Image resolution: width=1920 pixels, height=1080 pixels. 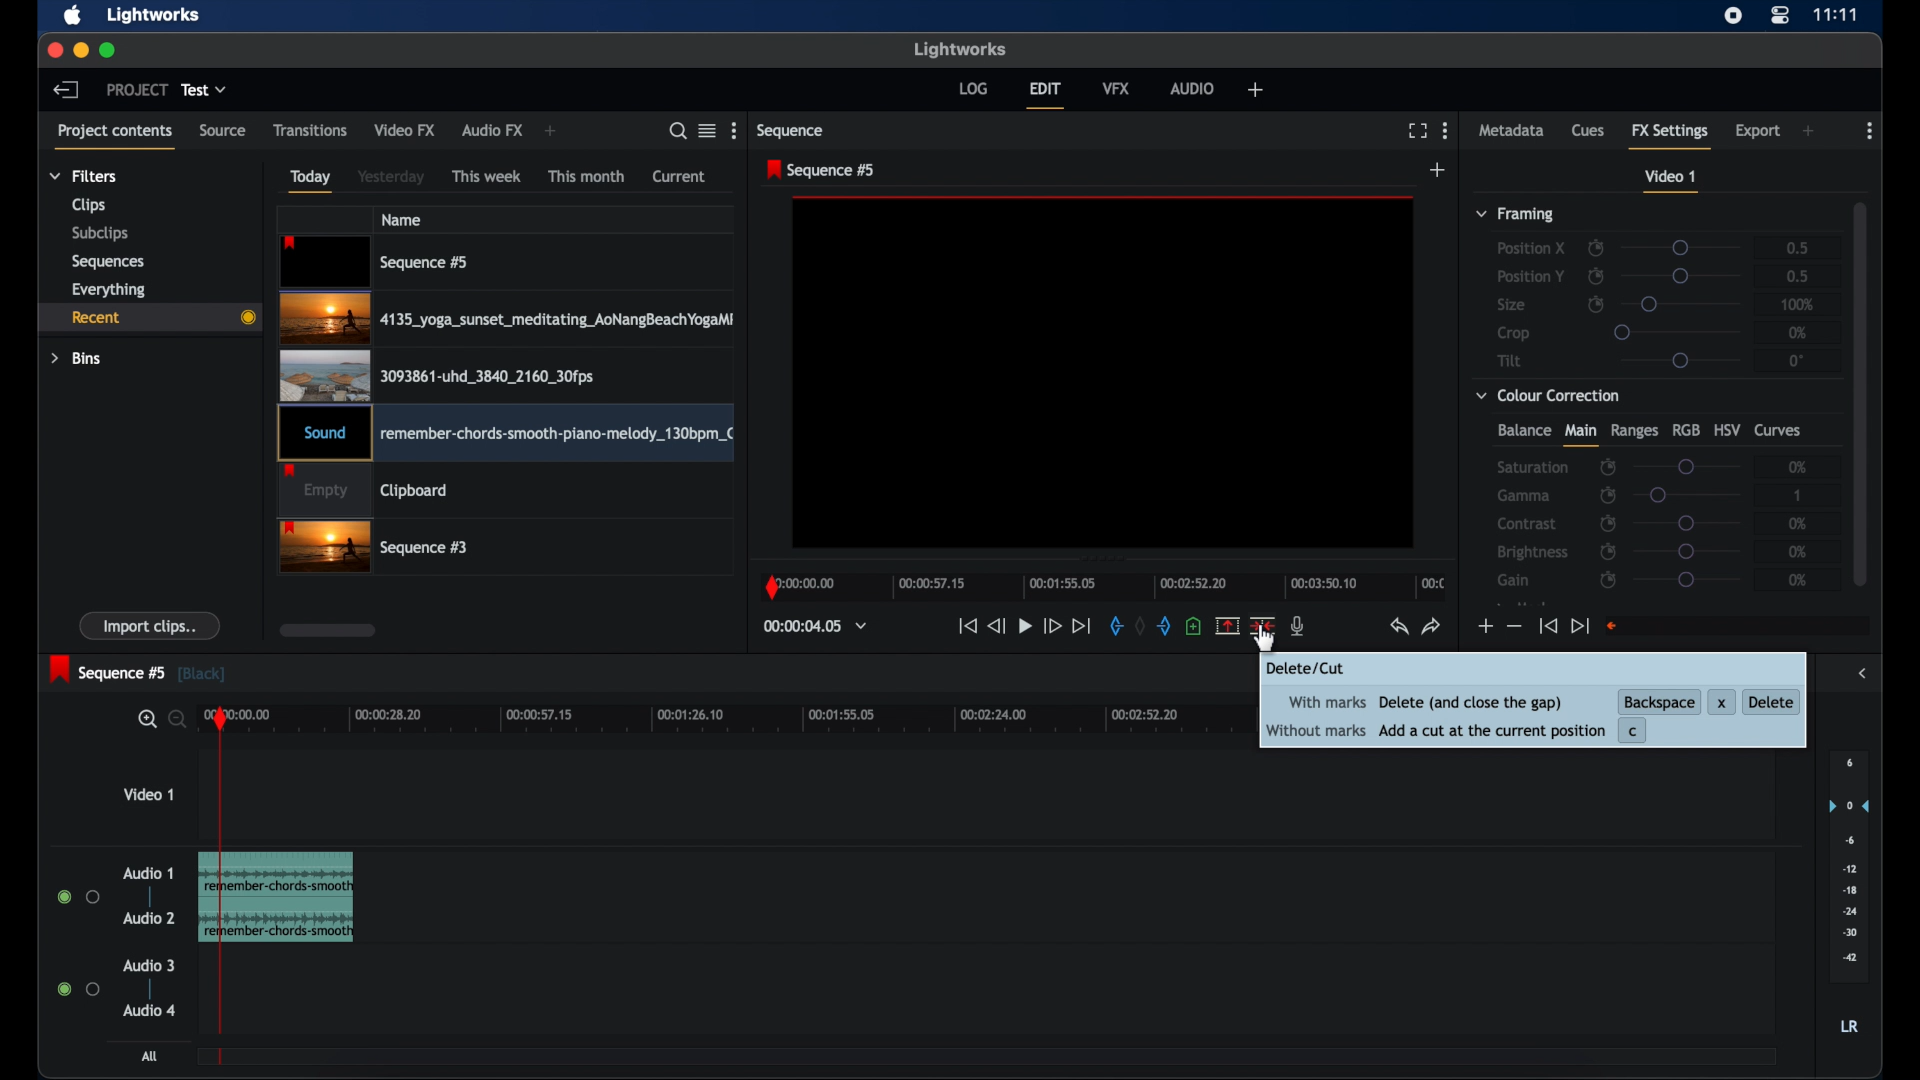 What do you see at coordinates (109, 261) in the screenshot?
I see `sequences` at bounding box center [109, 261].